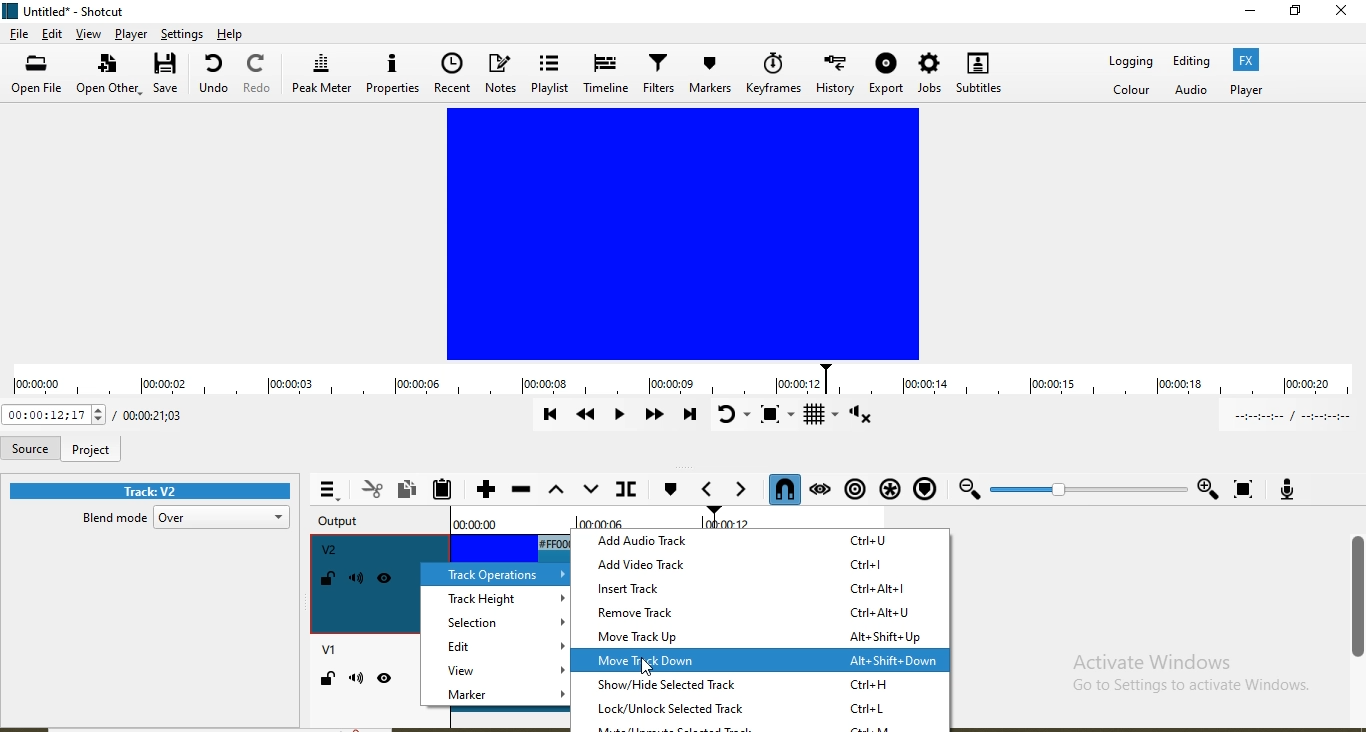  Describe the element at coordinates (628, 489) in the screenshot. I see `Split at playhead` at that location.